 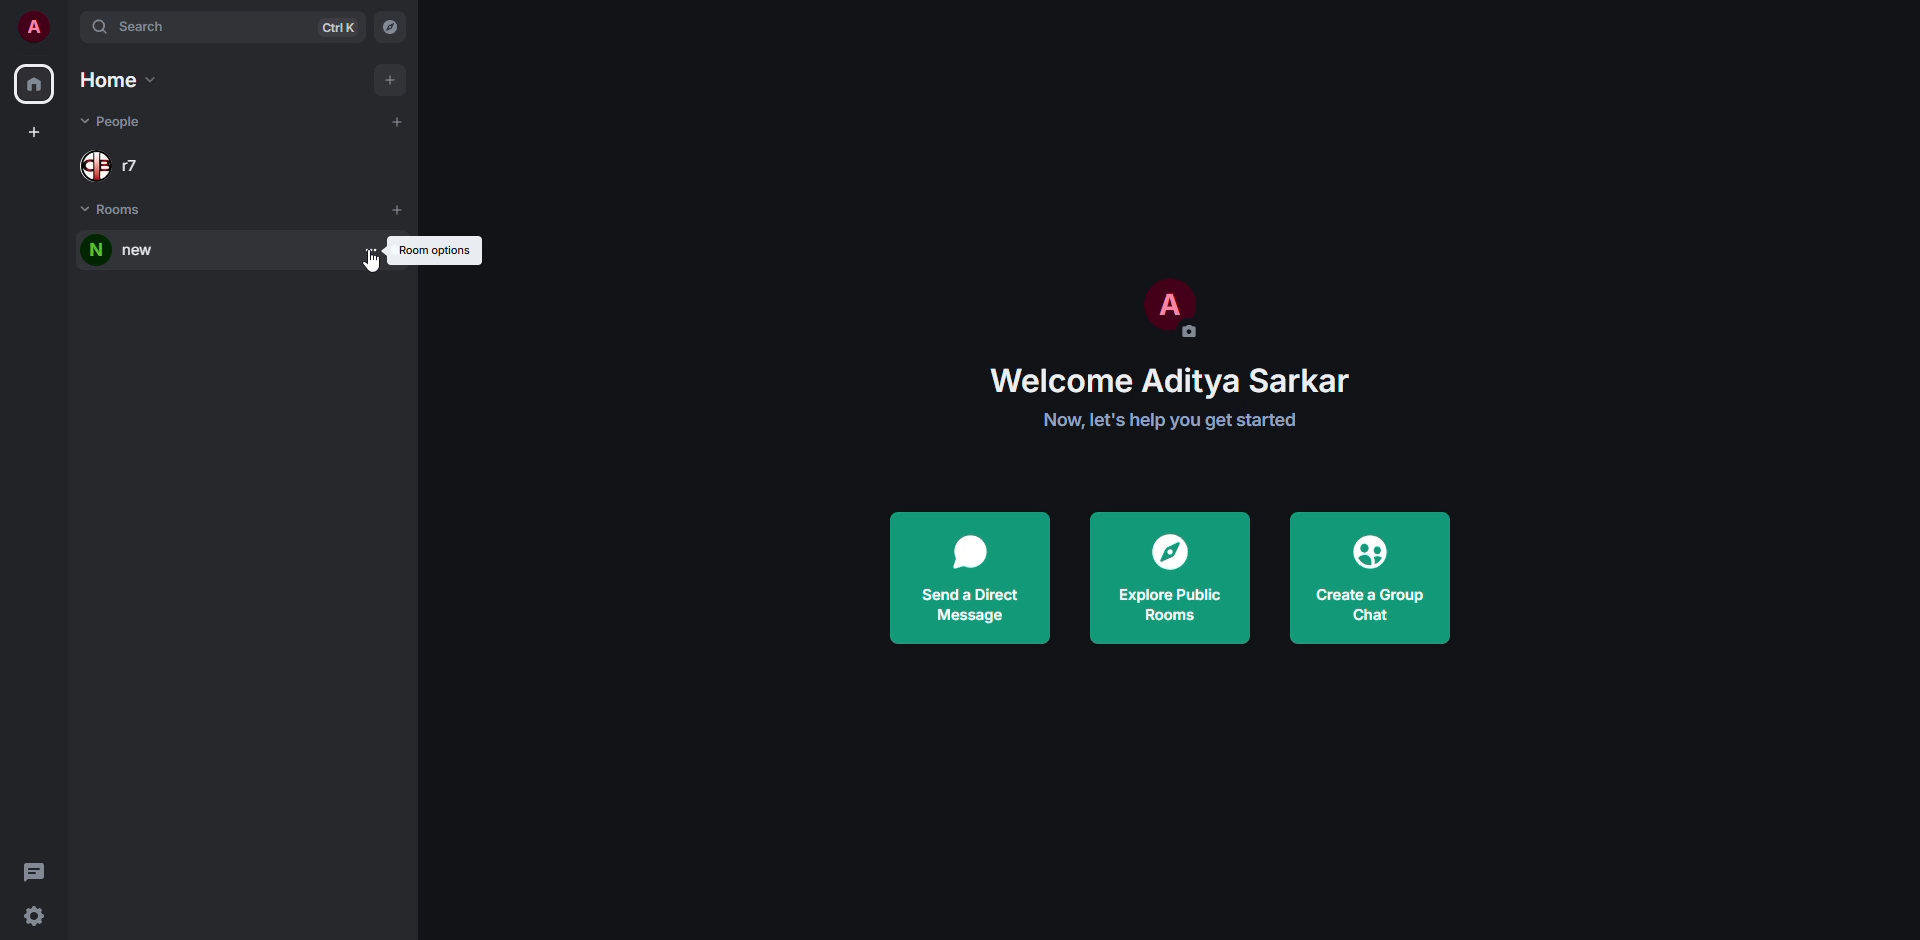 I want to click on add, so click(x=398, y=120).